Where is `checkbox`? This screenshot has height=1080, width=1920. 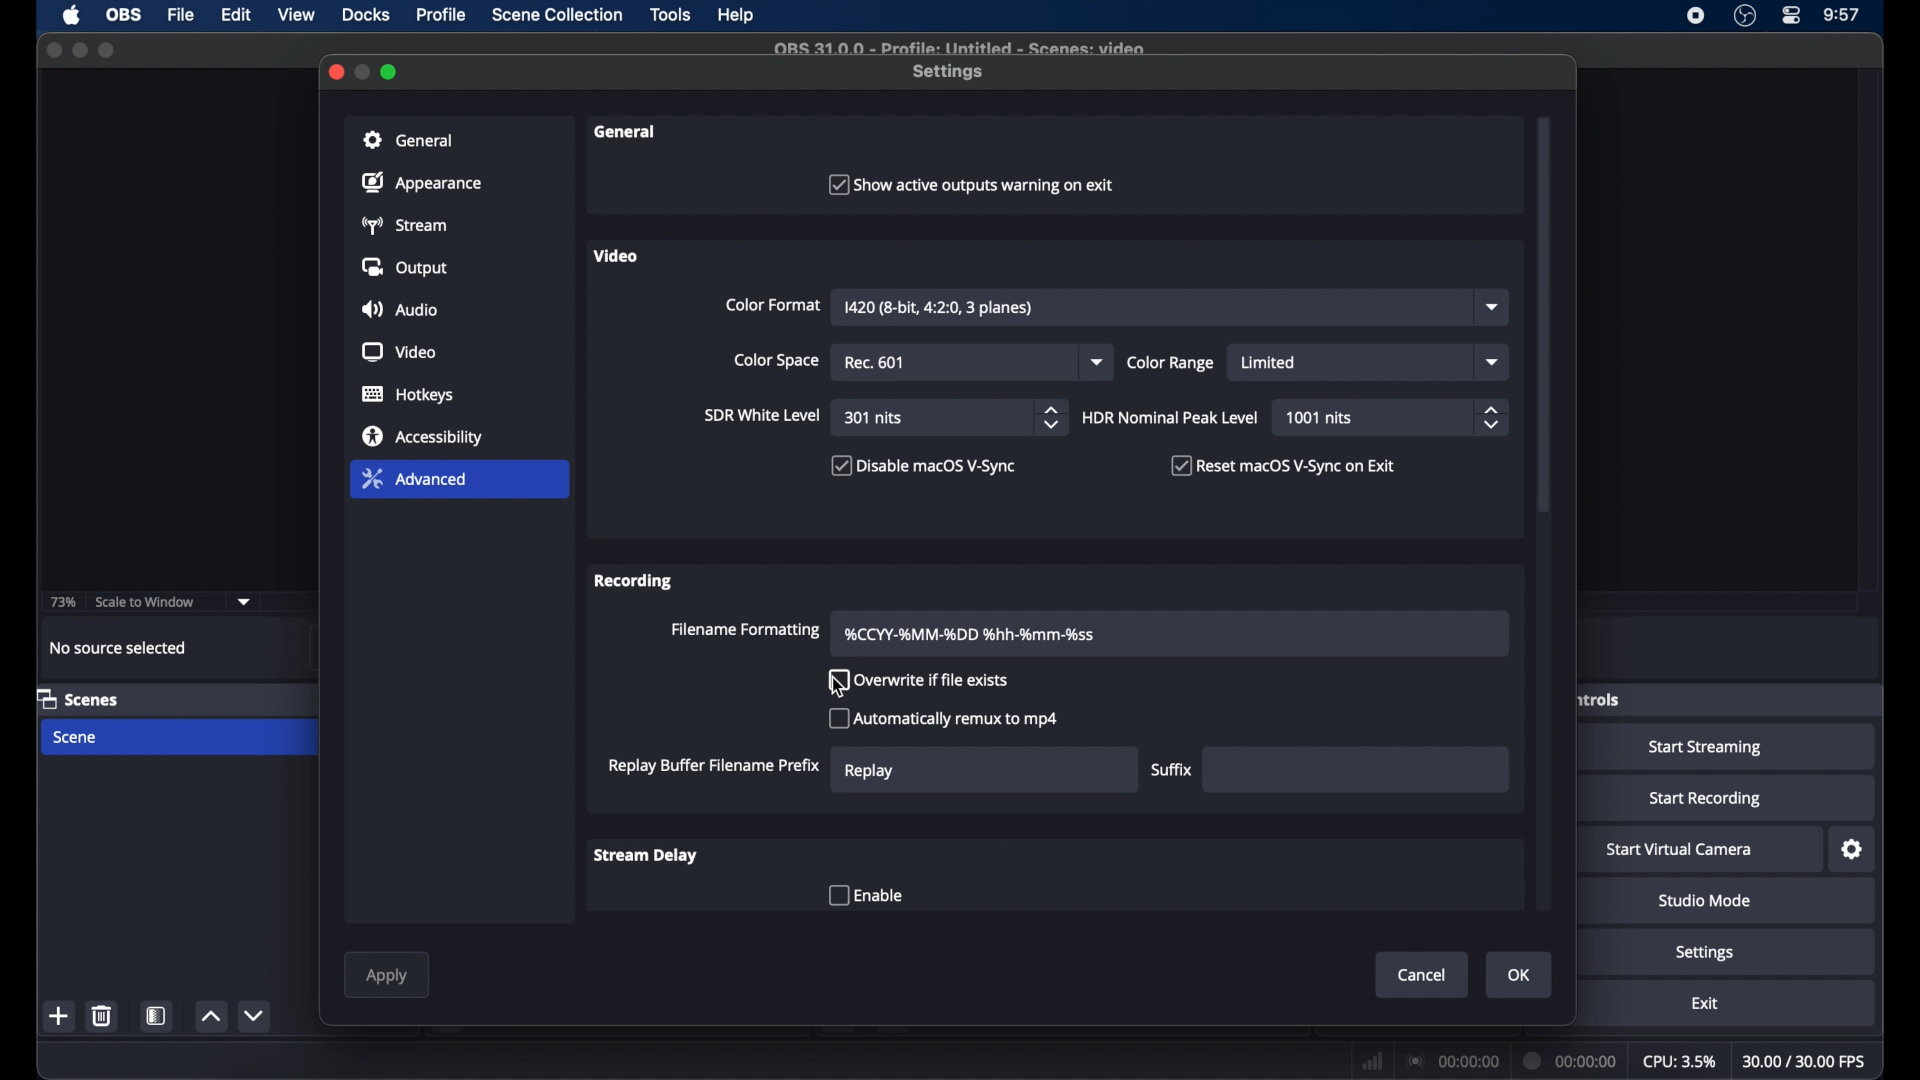 checkbox is located at coordinates (865, 896).